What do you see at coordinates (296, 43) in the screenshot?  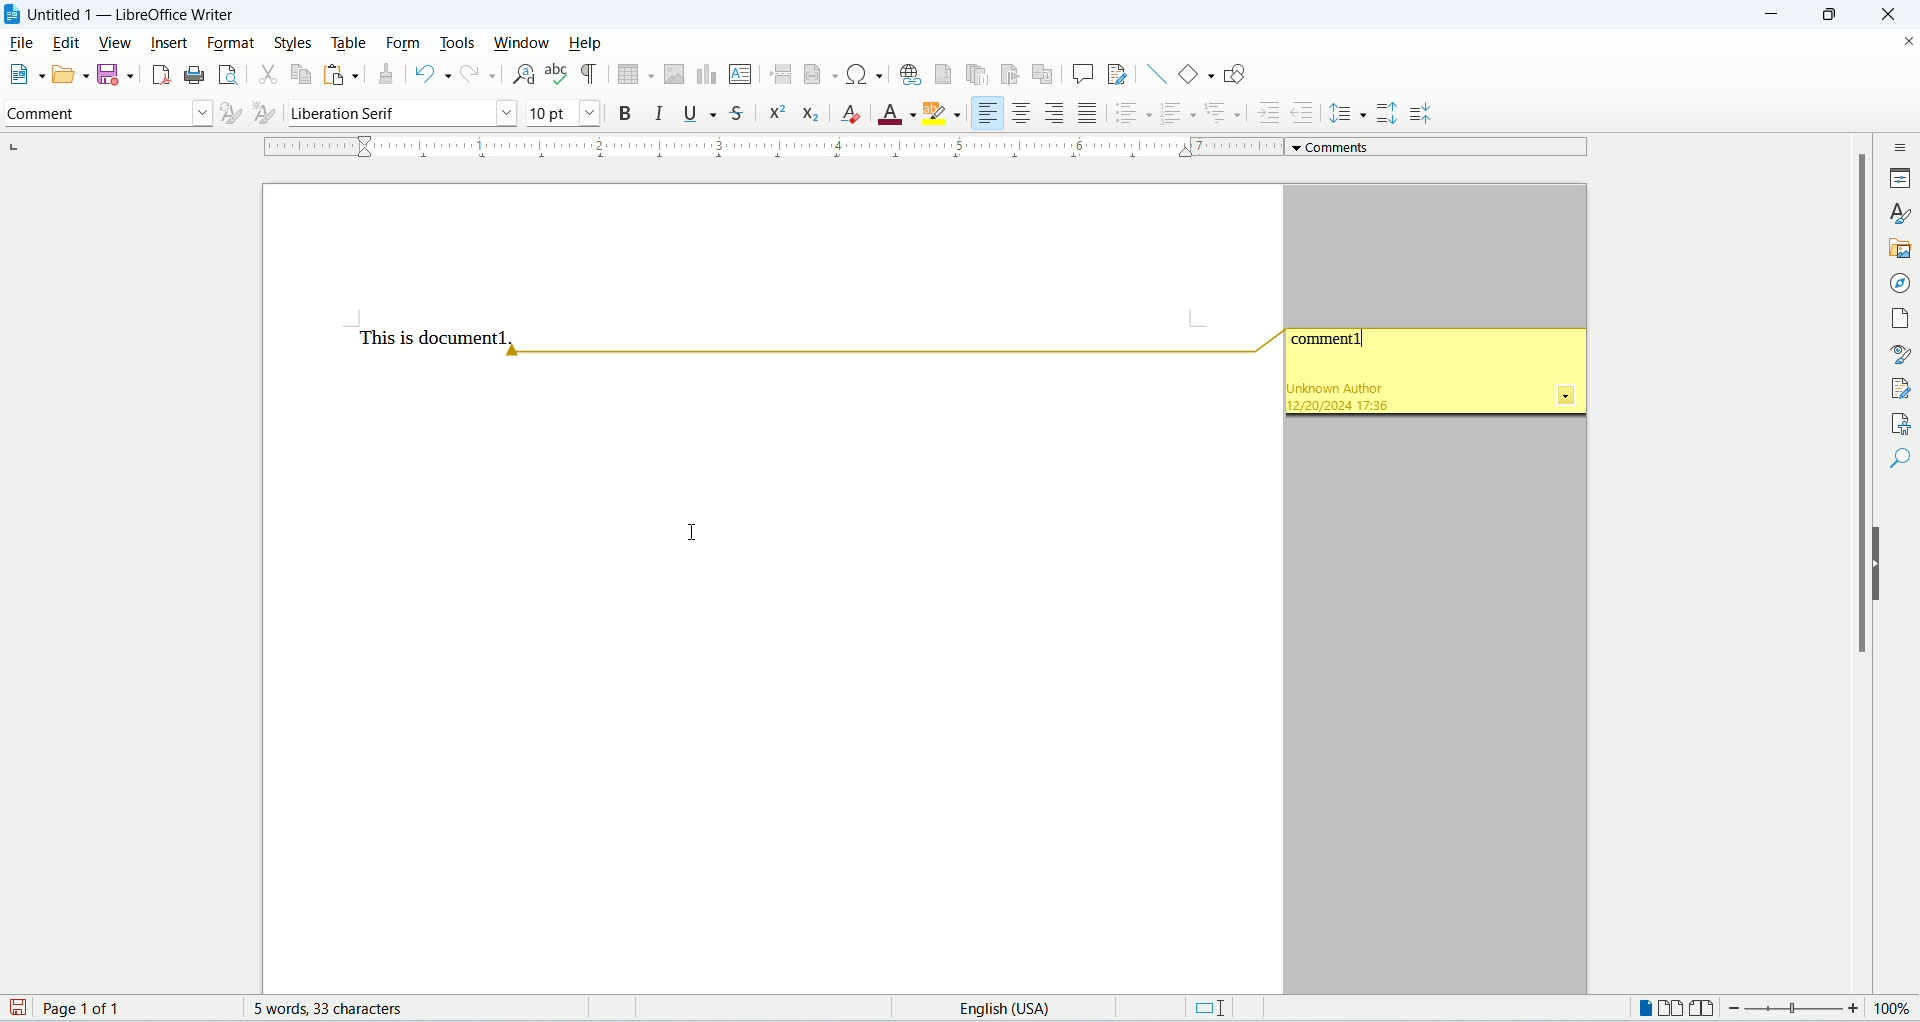 I see `styles` at bounding box center [296, 43].